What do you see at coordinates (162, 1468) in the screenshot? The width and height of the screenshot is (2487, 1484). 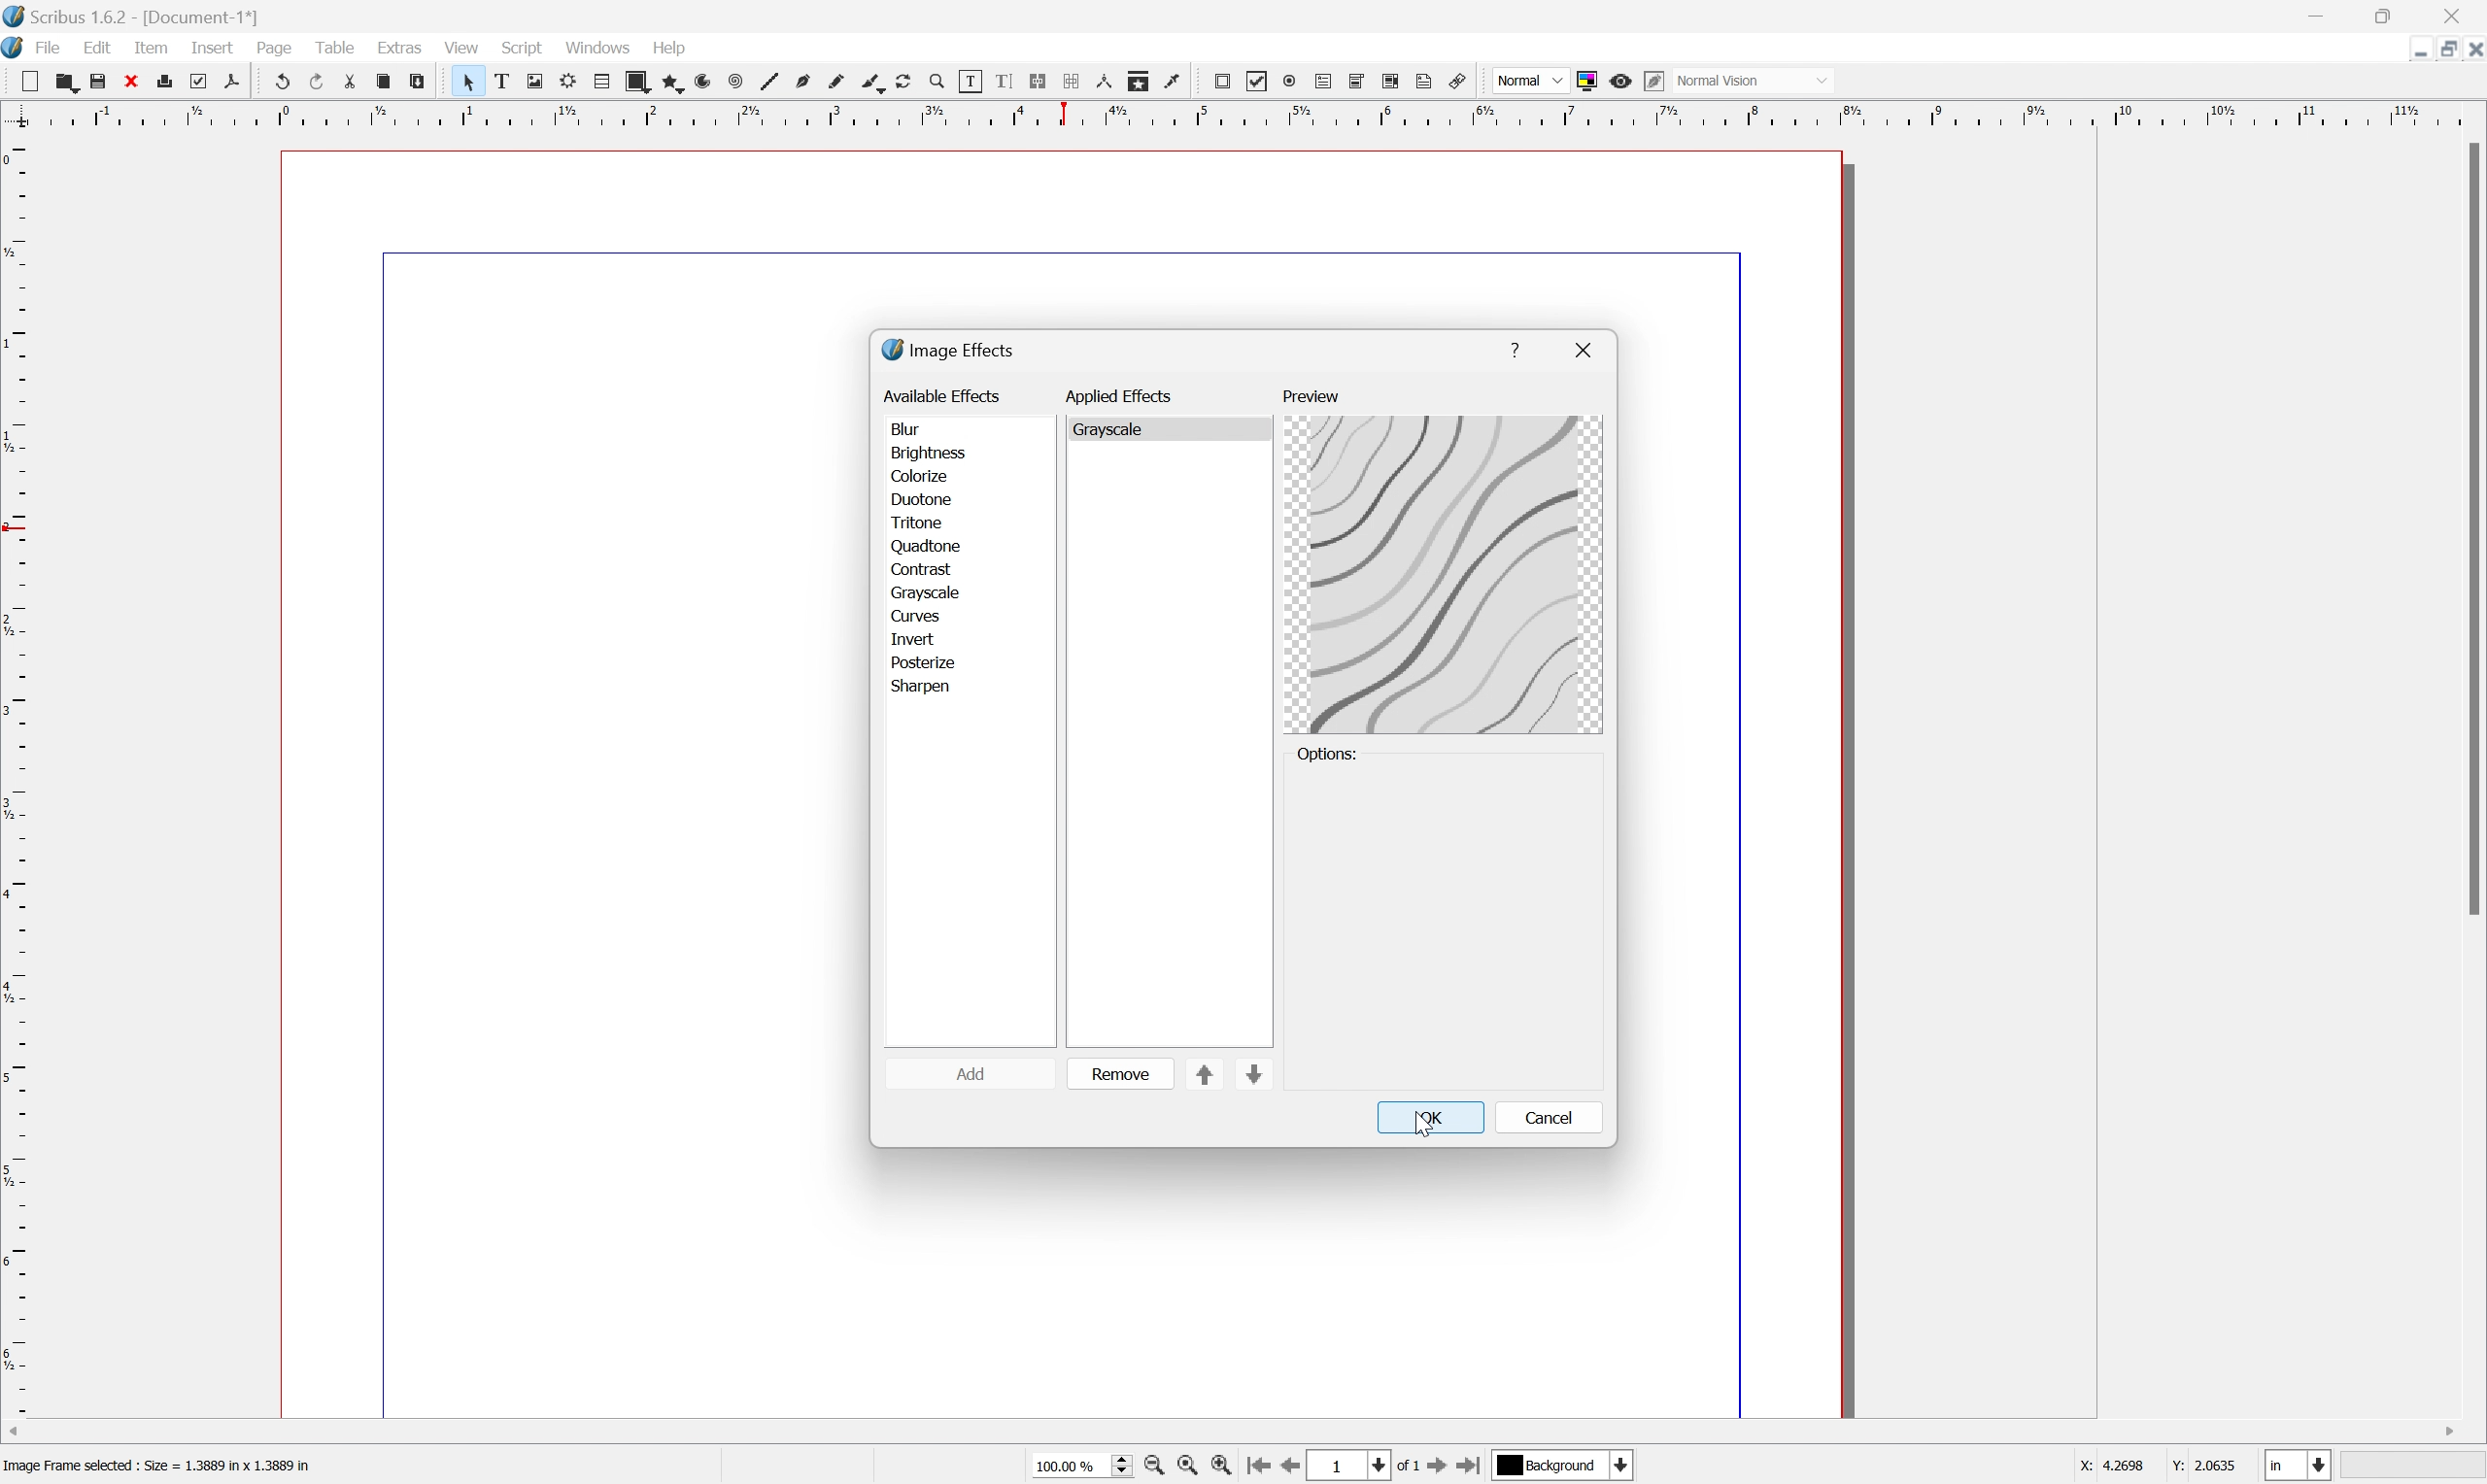 I see `Image frame selected : Size = 1.3889 in × 1.3889 in` at bounding box center [162, 1468].